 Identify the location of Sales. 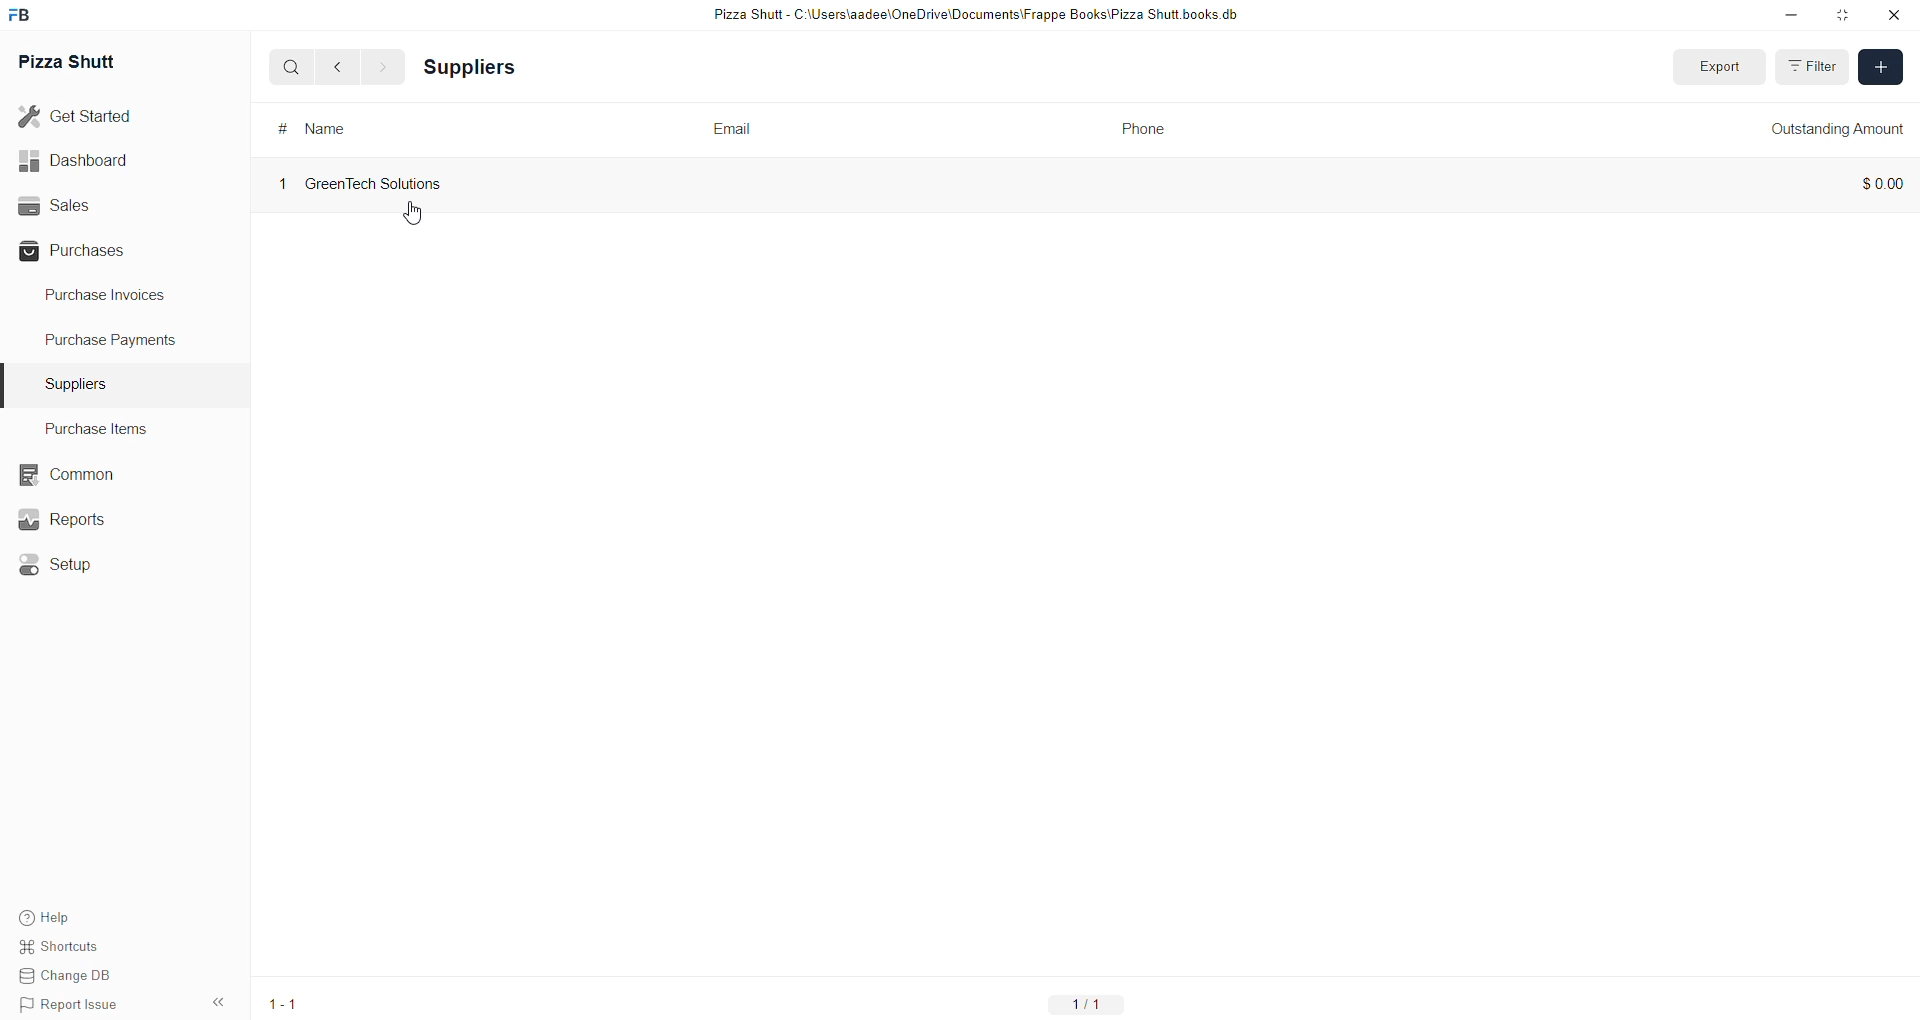
(97, 205).